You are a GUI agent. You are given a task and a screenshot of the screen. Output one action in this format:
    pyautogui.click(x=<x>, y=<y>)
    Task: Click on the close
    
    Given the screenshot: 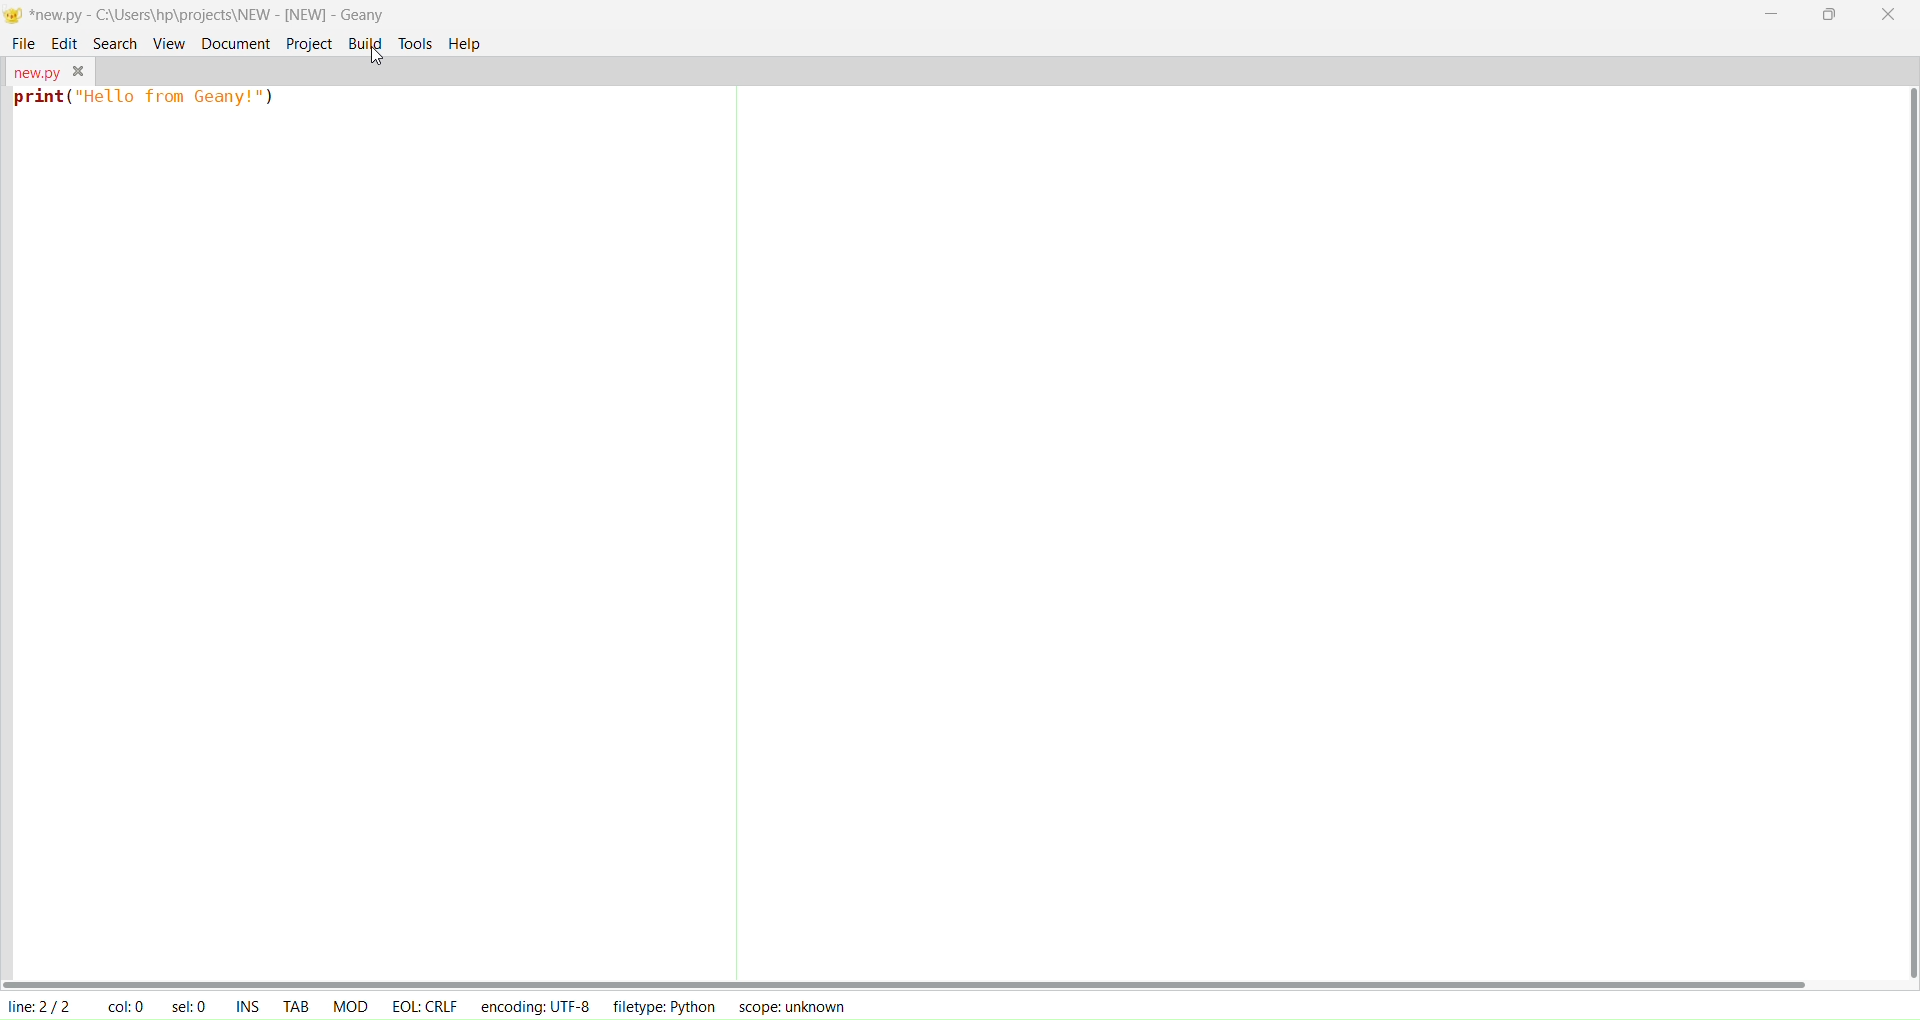 What is the action you would take?
    pyautogui.click(x=1888, y=16)
    